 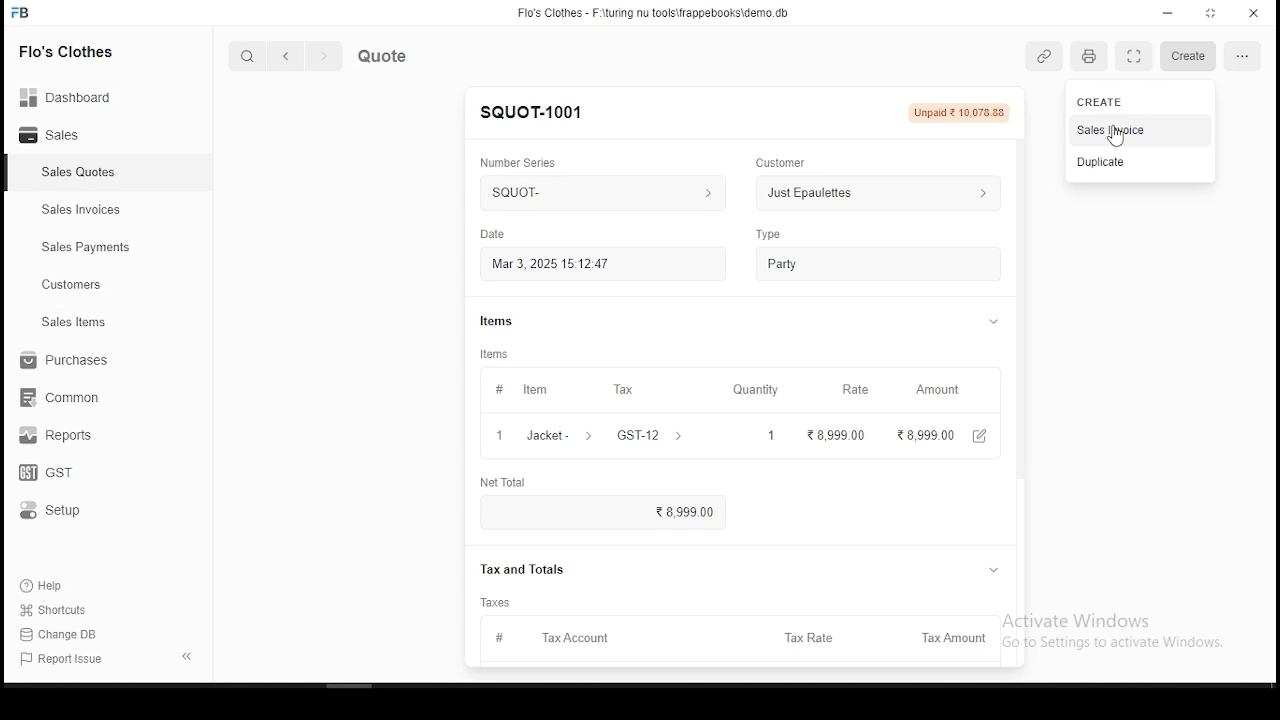 I want to click on type, so click(x=769, y=231).